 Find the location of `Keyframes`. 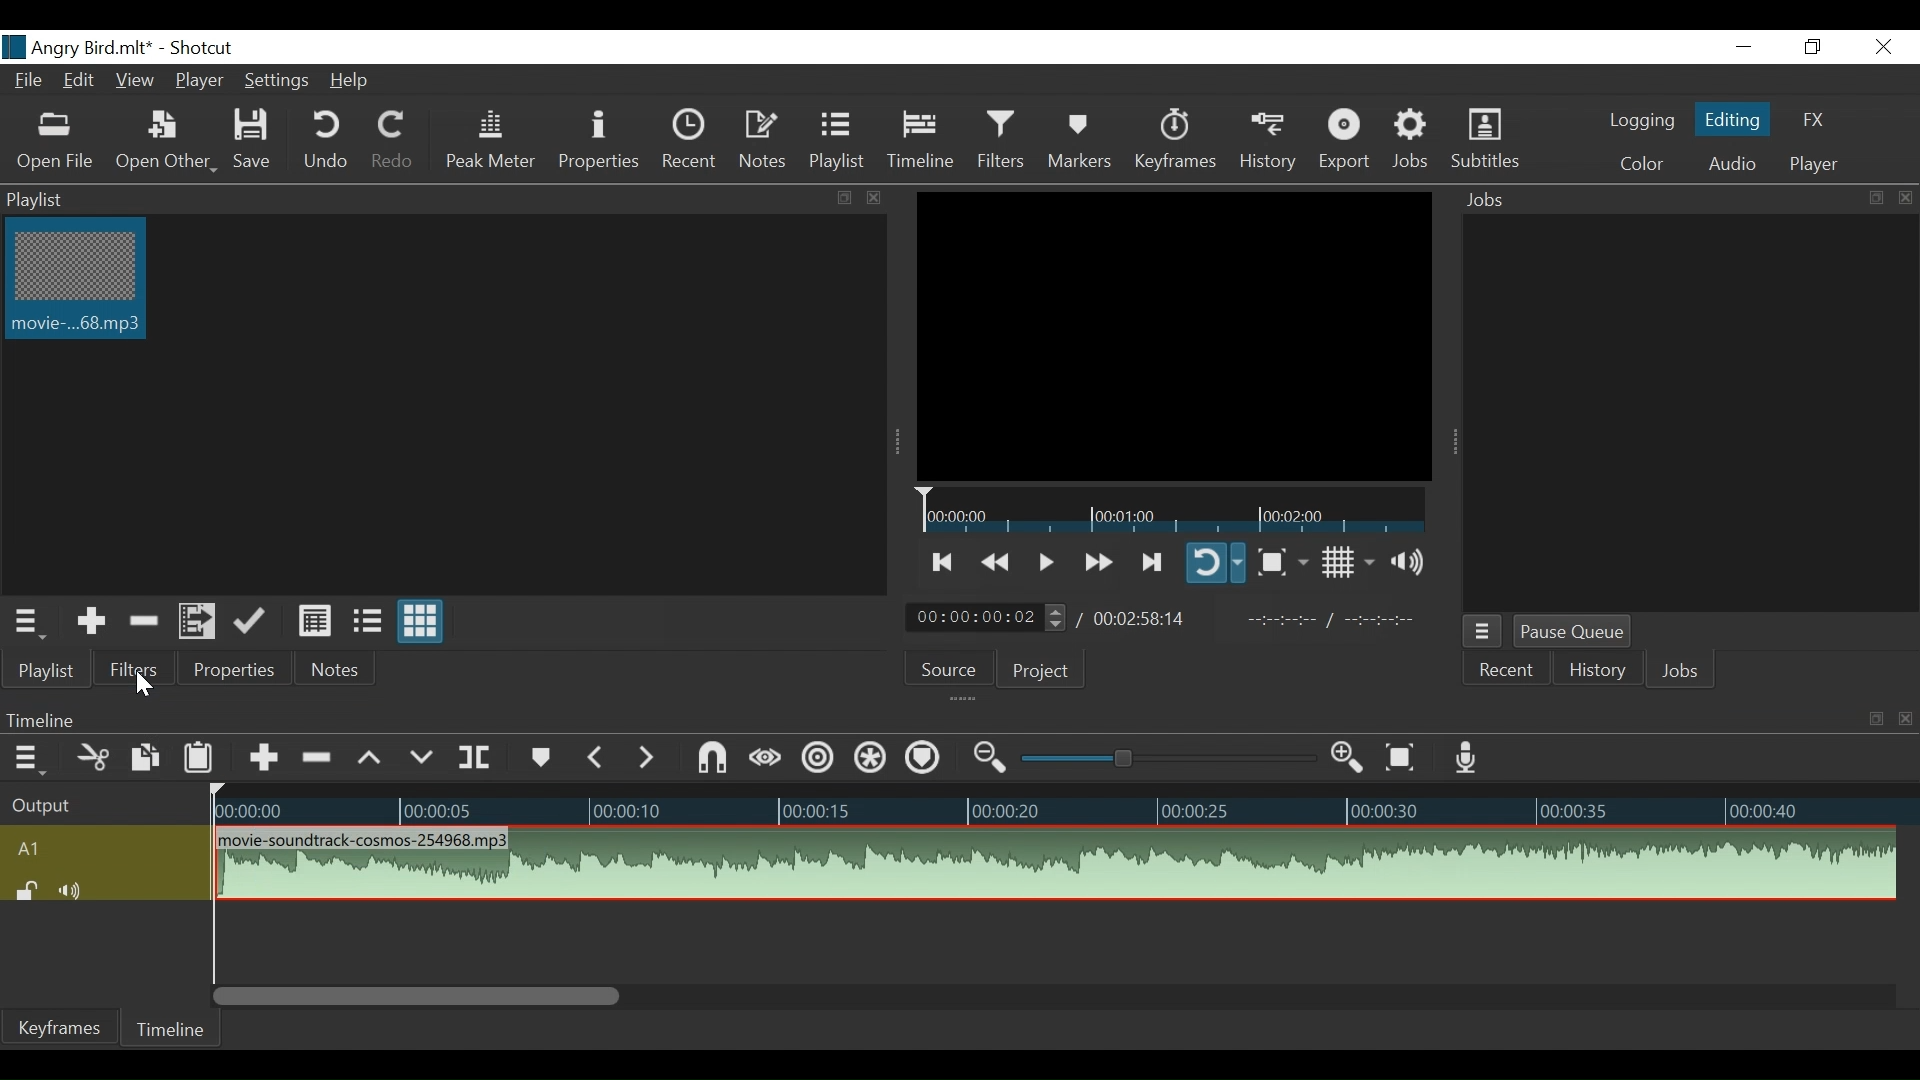

Keyframes is located at coordinates (61, 1027).